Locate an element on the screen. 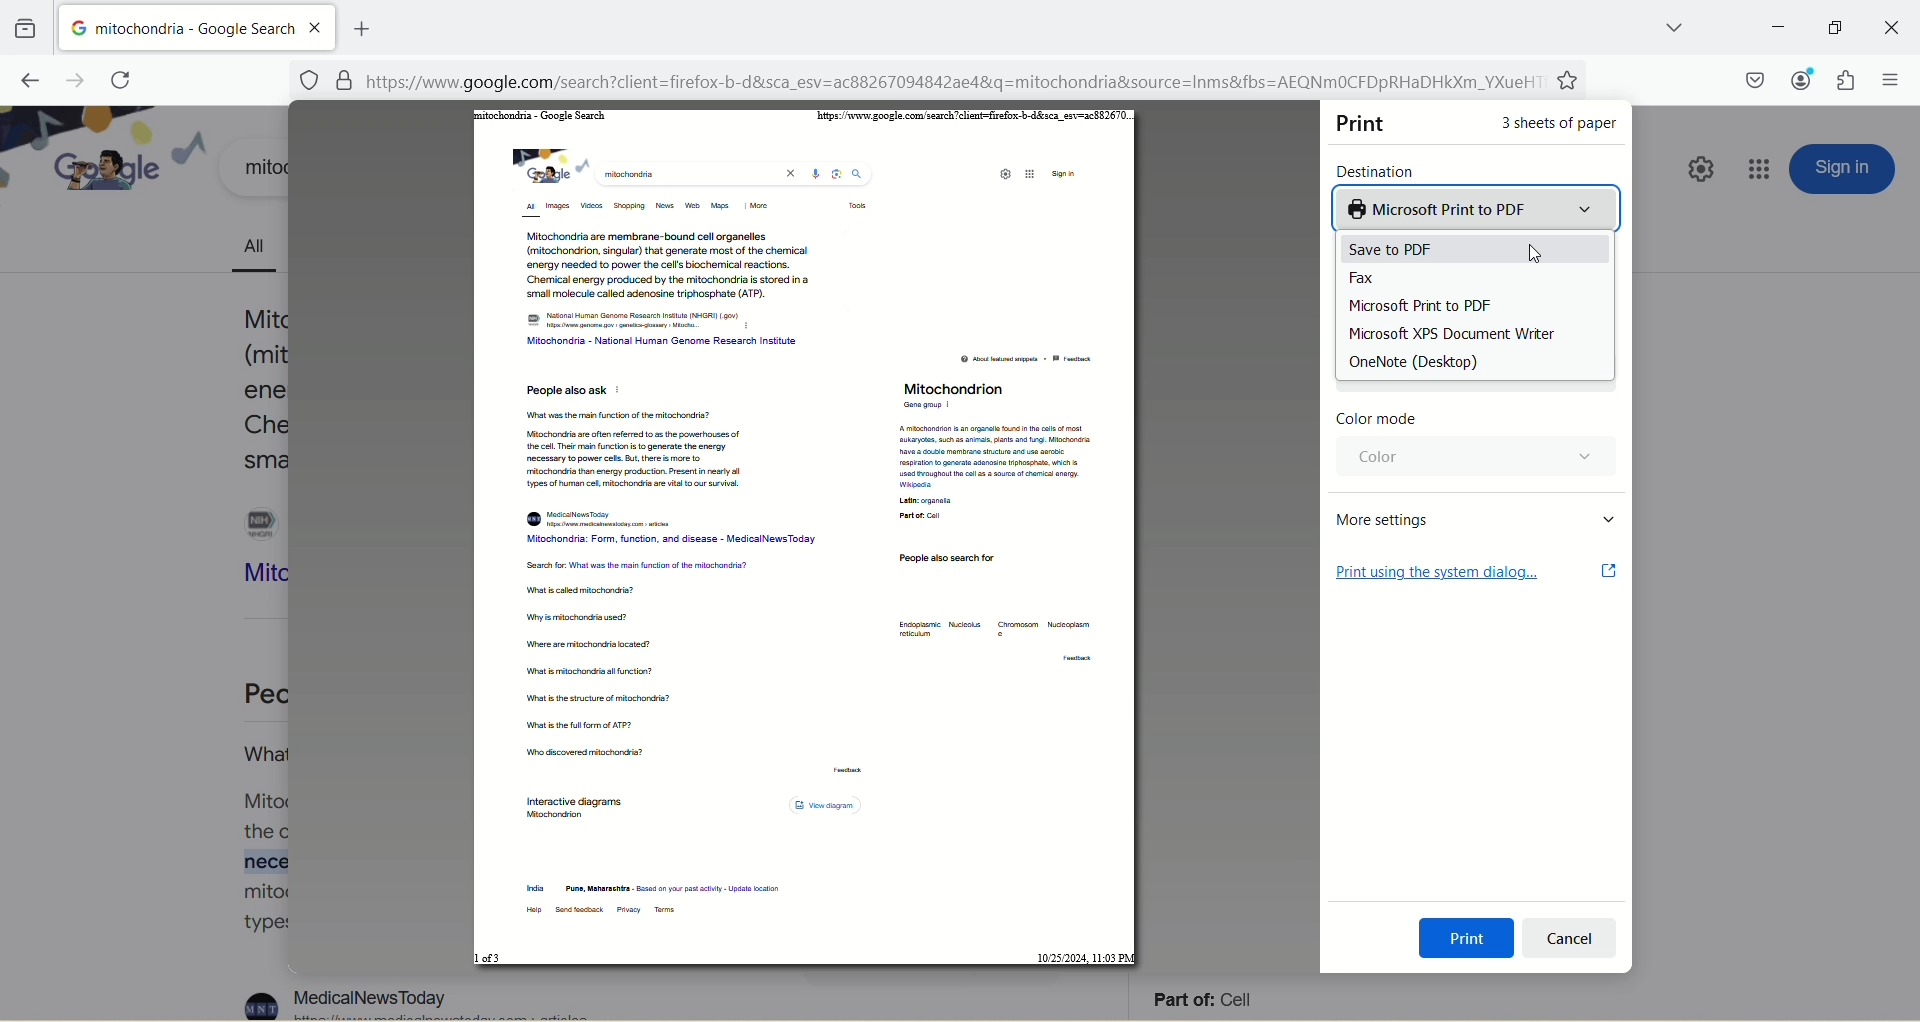  close is located at coordinates (1888, 27).